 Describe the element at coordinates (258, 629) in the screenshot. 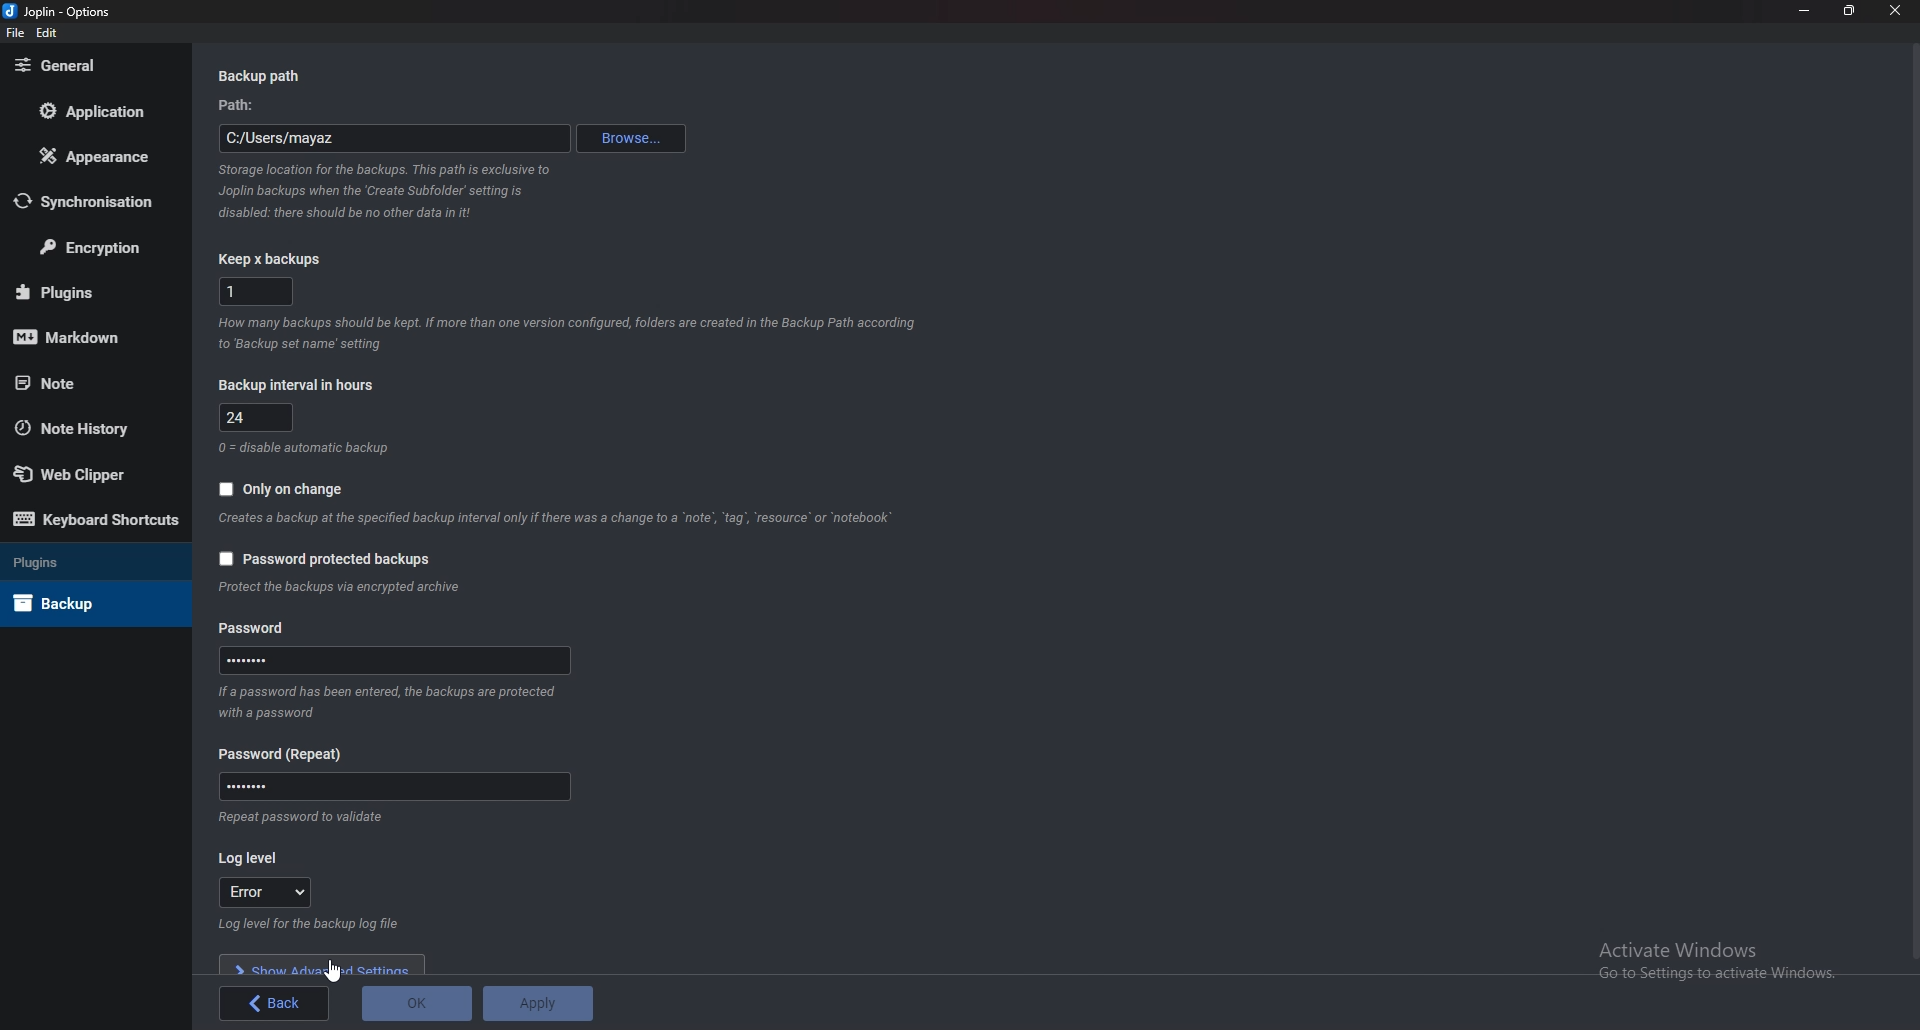

I see `password` at that location.